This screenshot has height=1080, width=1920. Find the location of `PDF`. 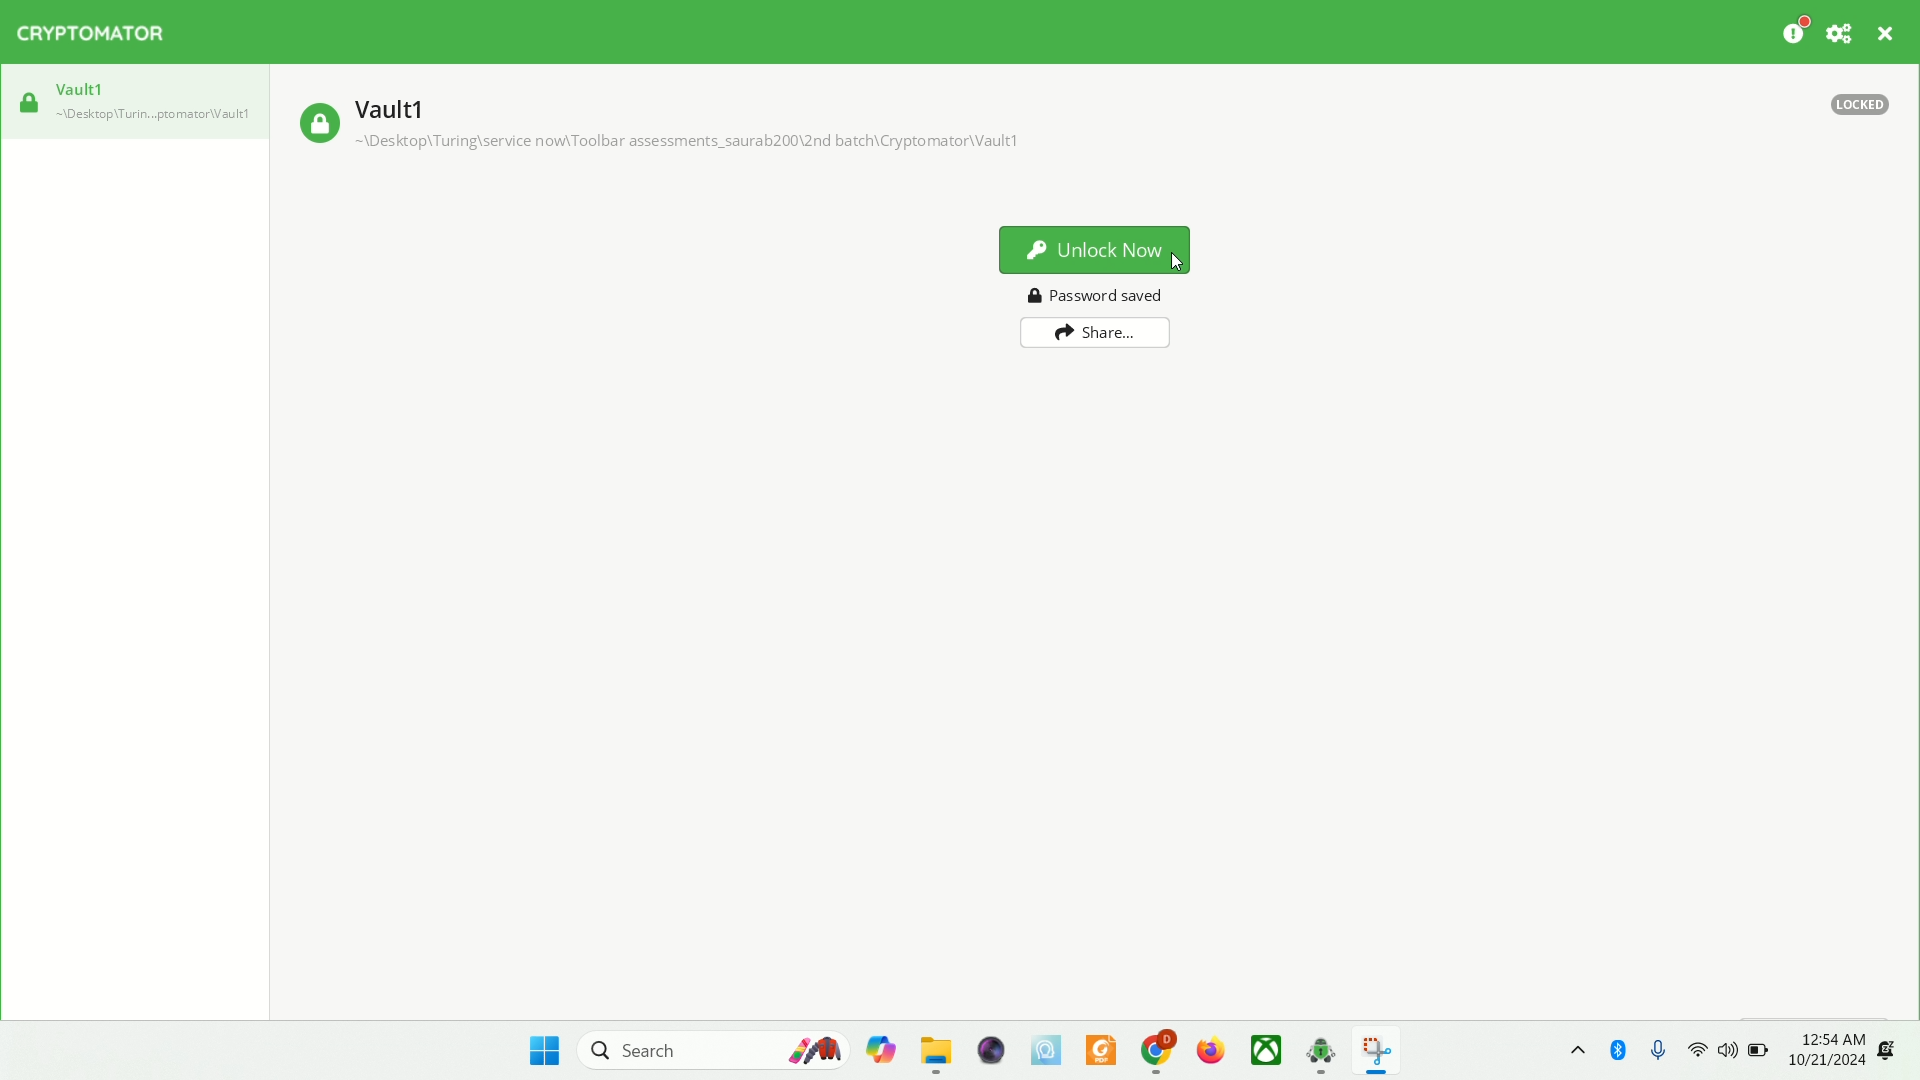

PDF is located at coordinates (1099, 1048).